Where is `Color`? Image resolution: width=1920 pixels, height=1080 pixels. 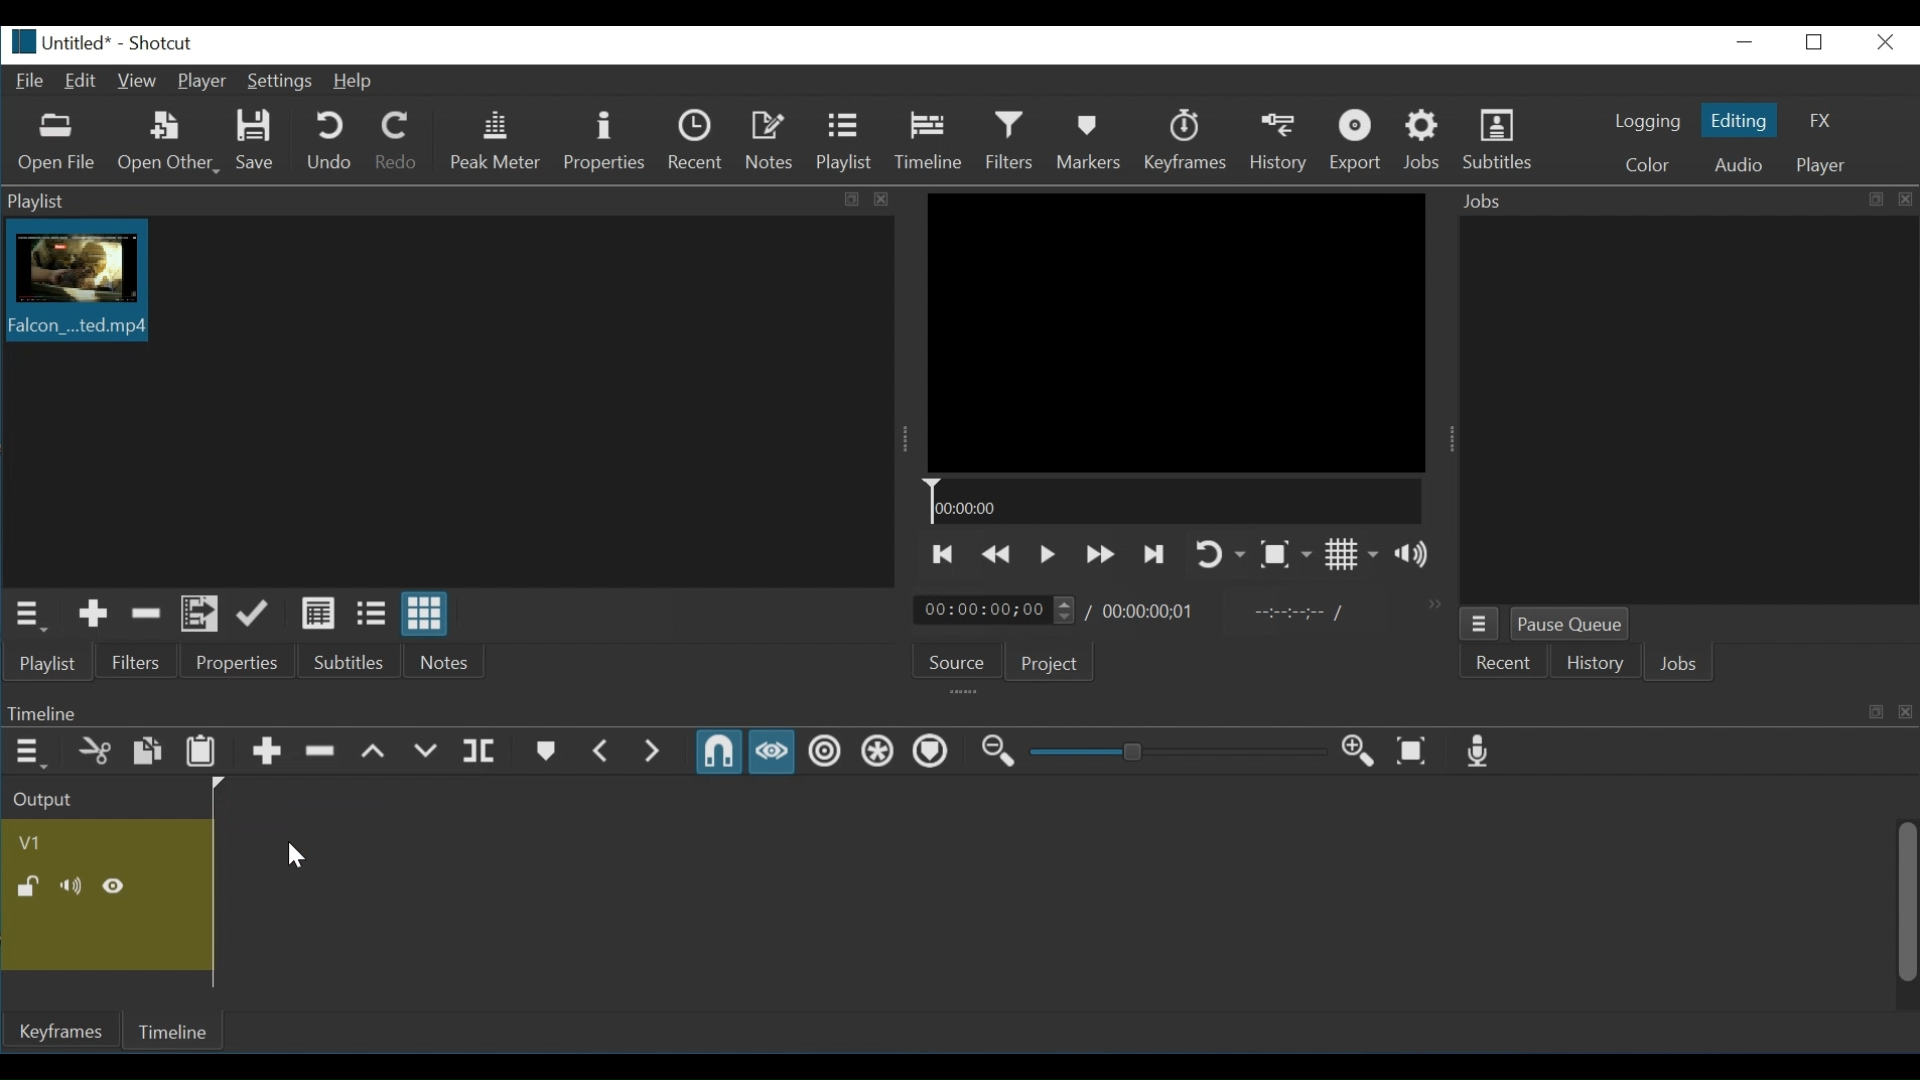
Color is located at coordinates (1648, 164).